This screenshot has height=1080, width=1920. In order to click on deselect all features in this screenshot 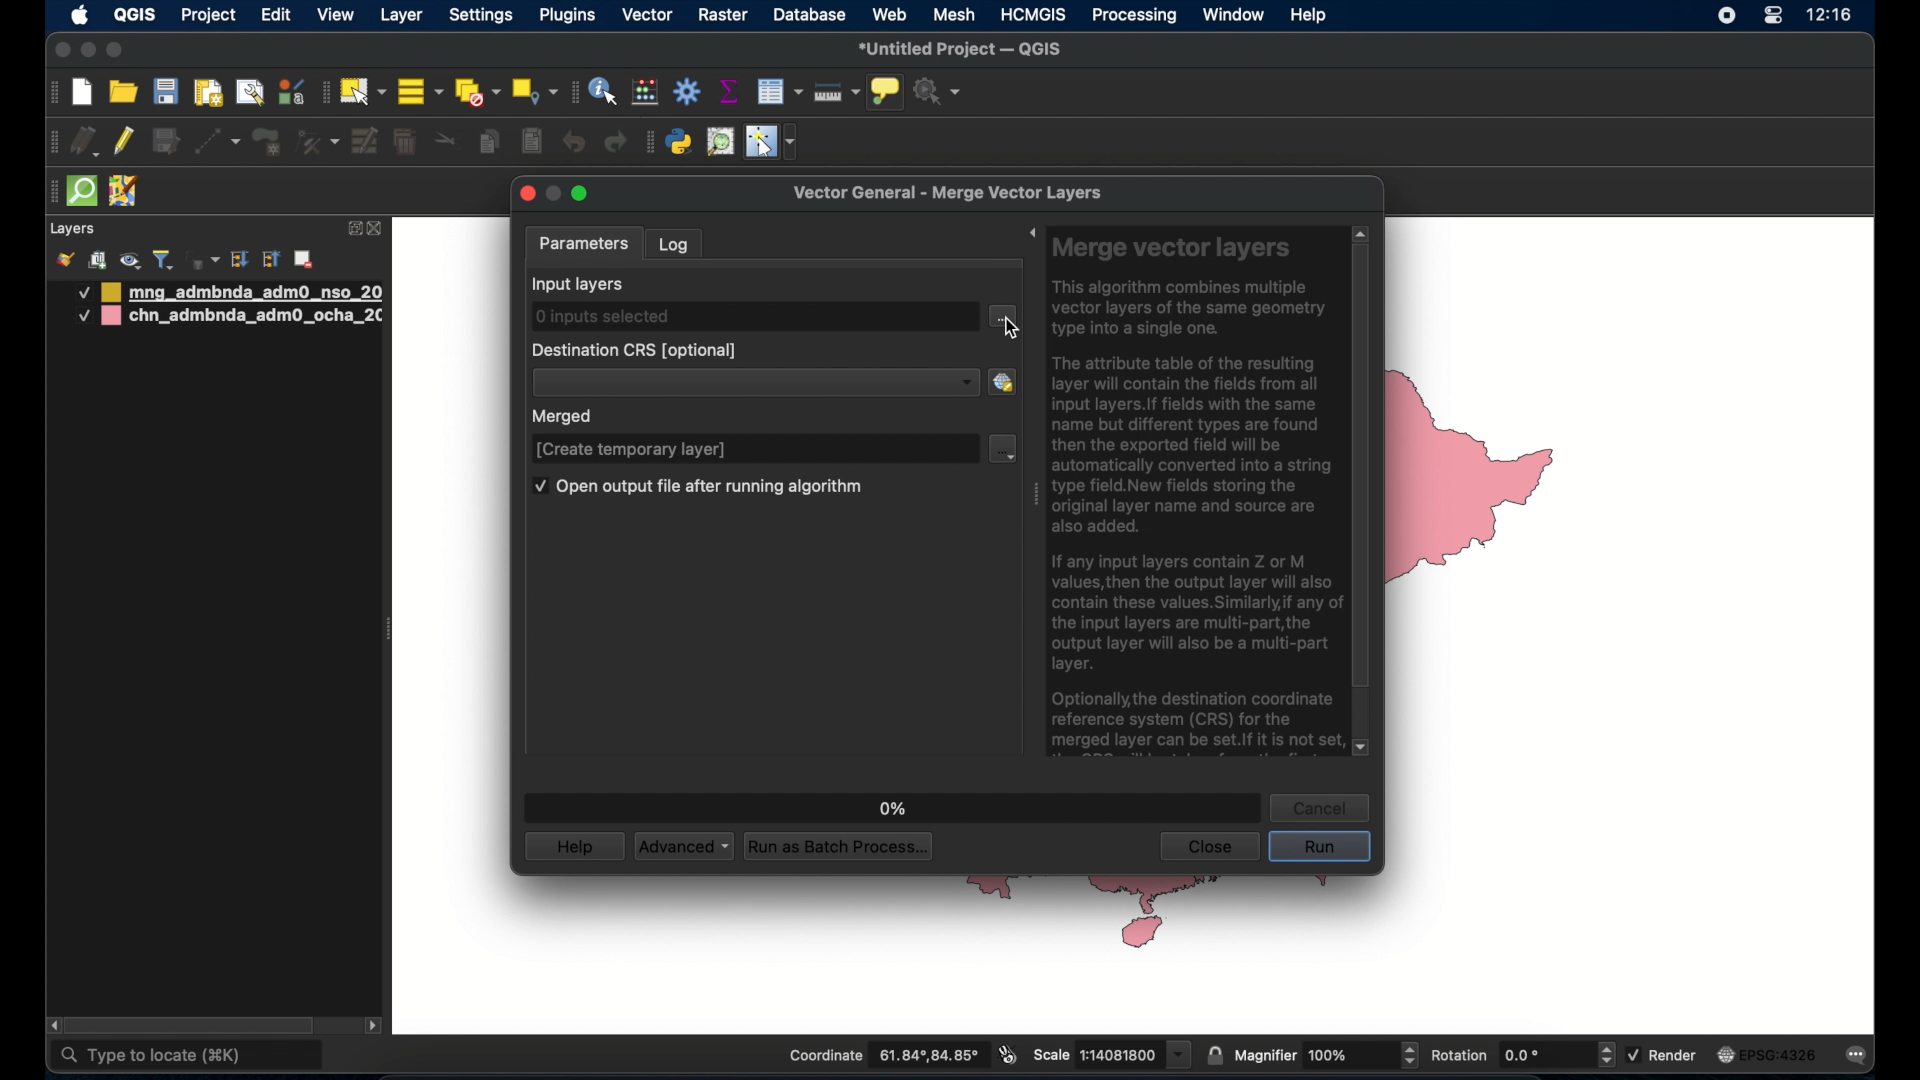, I will do `click(477, 93)`.